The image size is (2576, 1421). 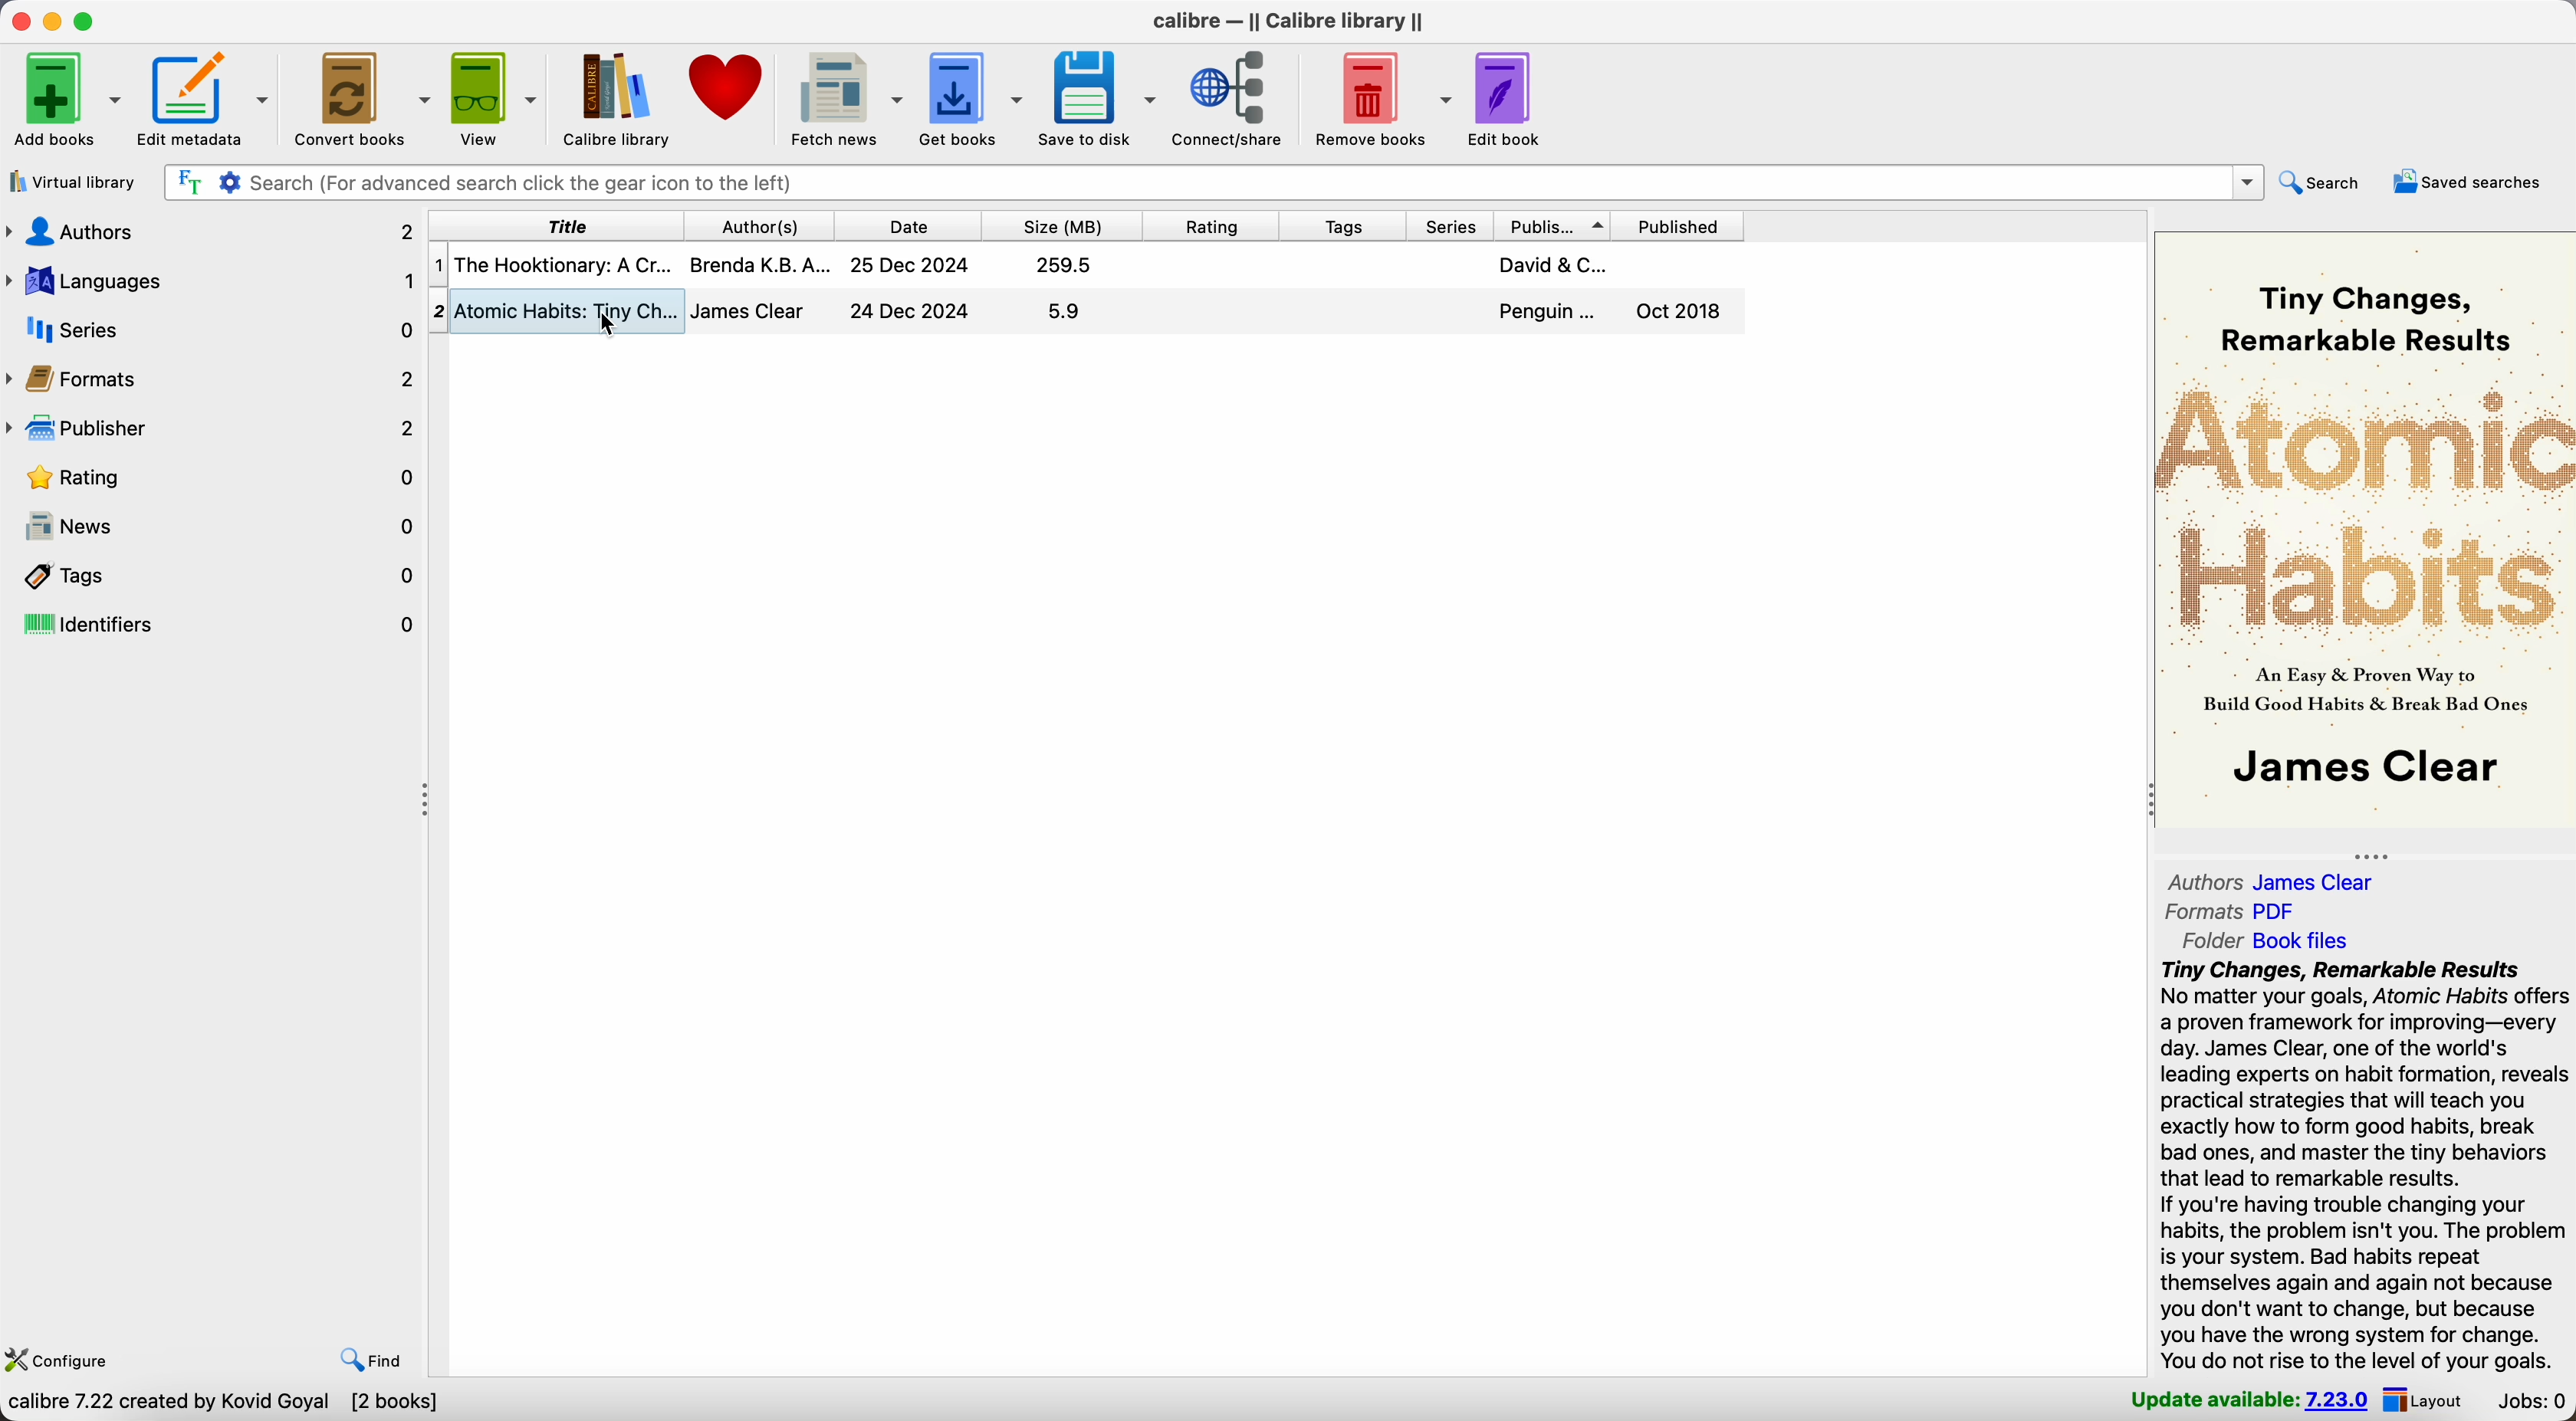 What do you see at coordinates (2528, 1402) in the screenshot?
I see `Jobs: 0` at bounding box center [2528, 1402].